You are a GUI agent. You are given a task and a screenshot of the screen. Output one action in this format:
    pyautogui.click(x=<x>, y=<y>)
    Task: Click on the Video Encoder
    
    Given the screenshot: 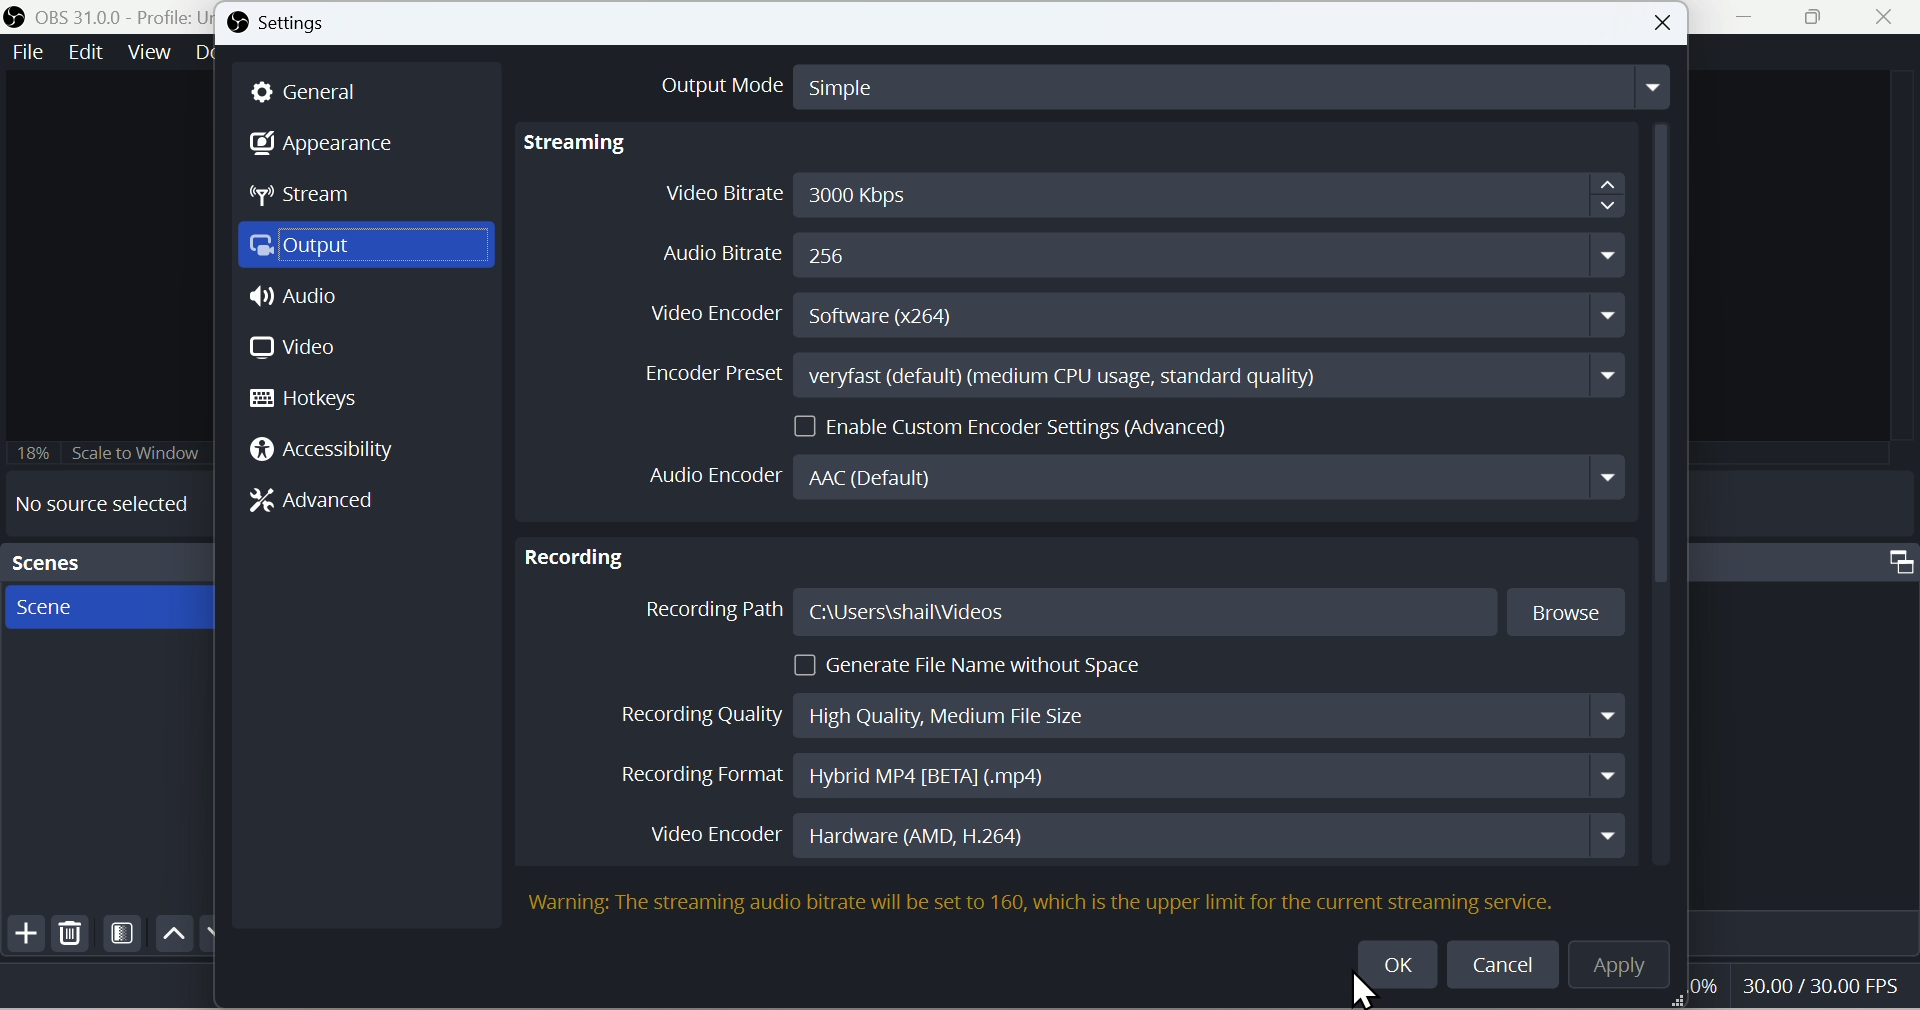 What is the action you would take?
    pyautogui.click(x=1139, y=317)
    